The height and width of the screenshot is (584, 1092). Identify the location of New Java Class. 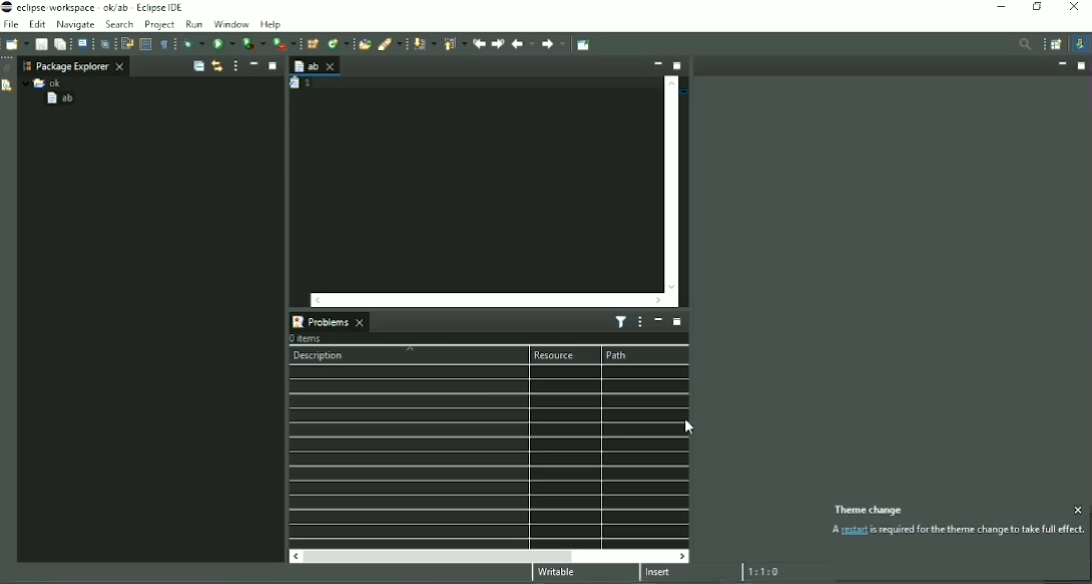
(338, 43).